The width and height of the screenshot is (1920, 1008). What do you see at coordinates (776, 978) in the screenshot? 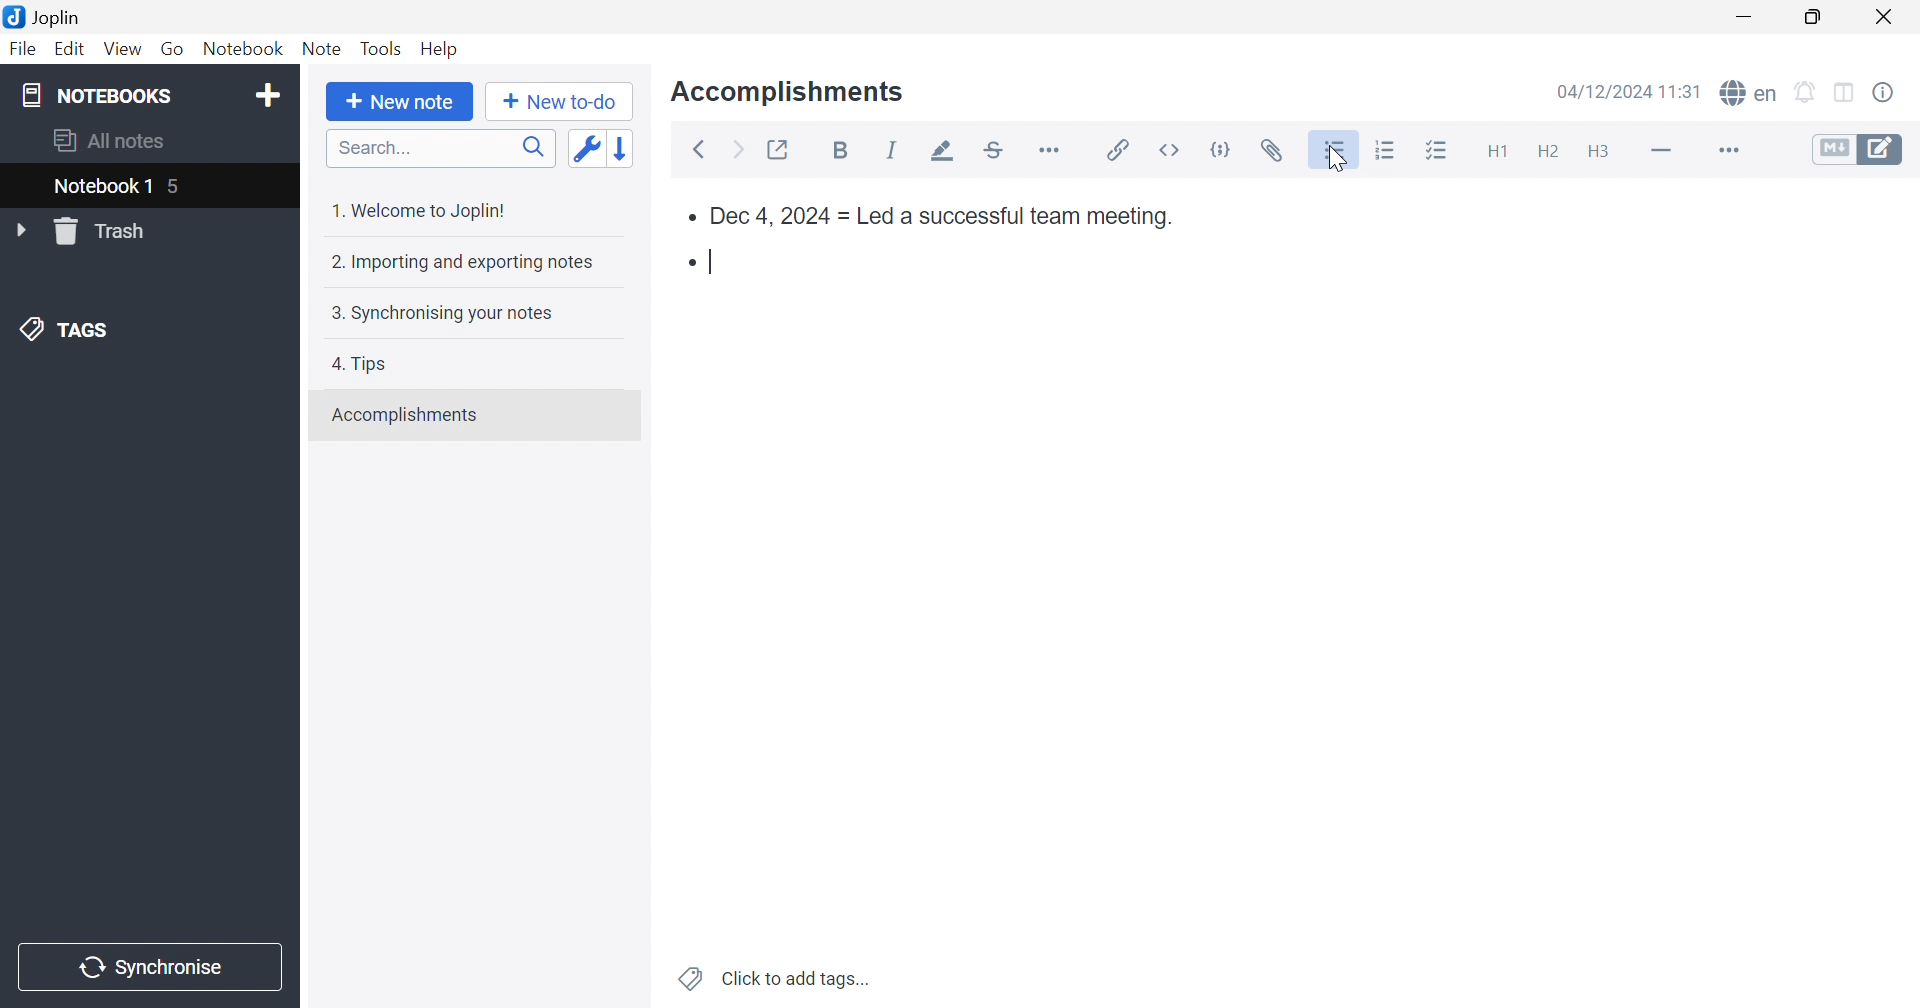
I see `Click to add tags...` at bounding box center [776, 978].